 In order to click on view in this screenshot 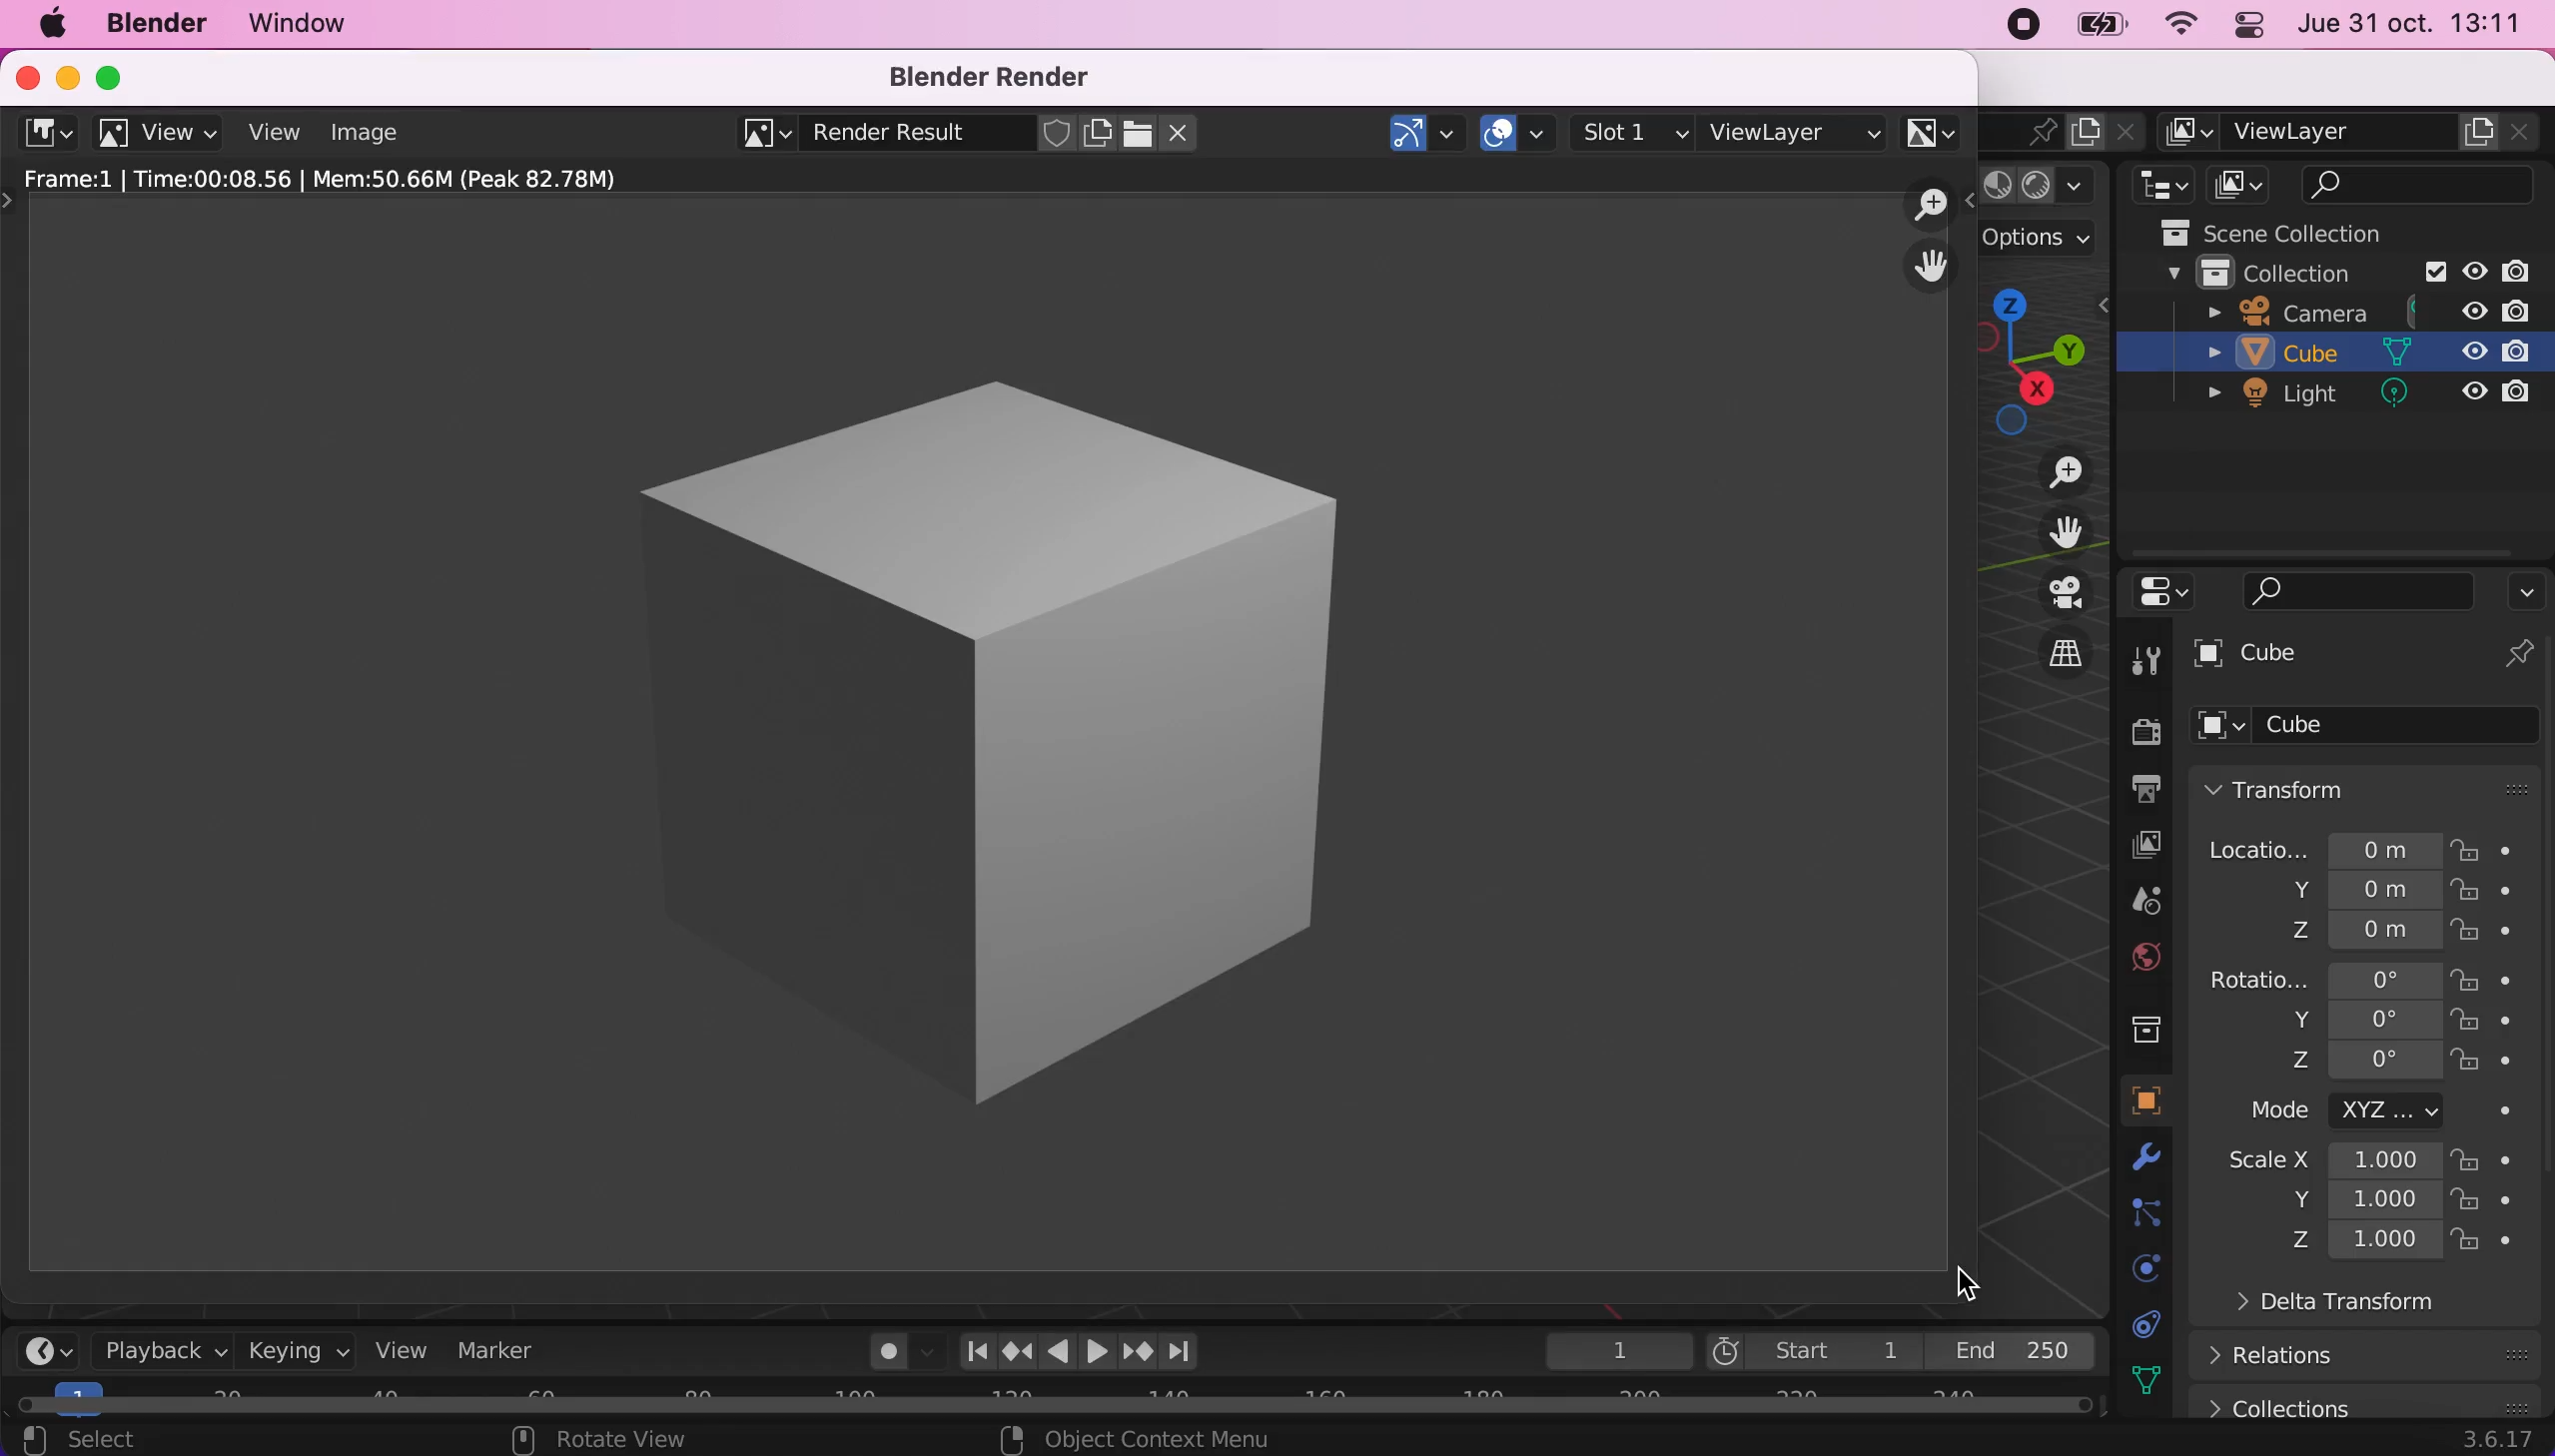, I will do `click(161, 134)`.